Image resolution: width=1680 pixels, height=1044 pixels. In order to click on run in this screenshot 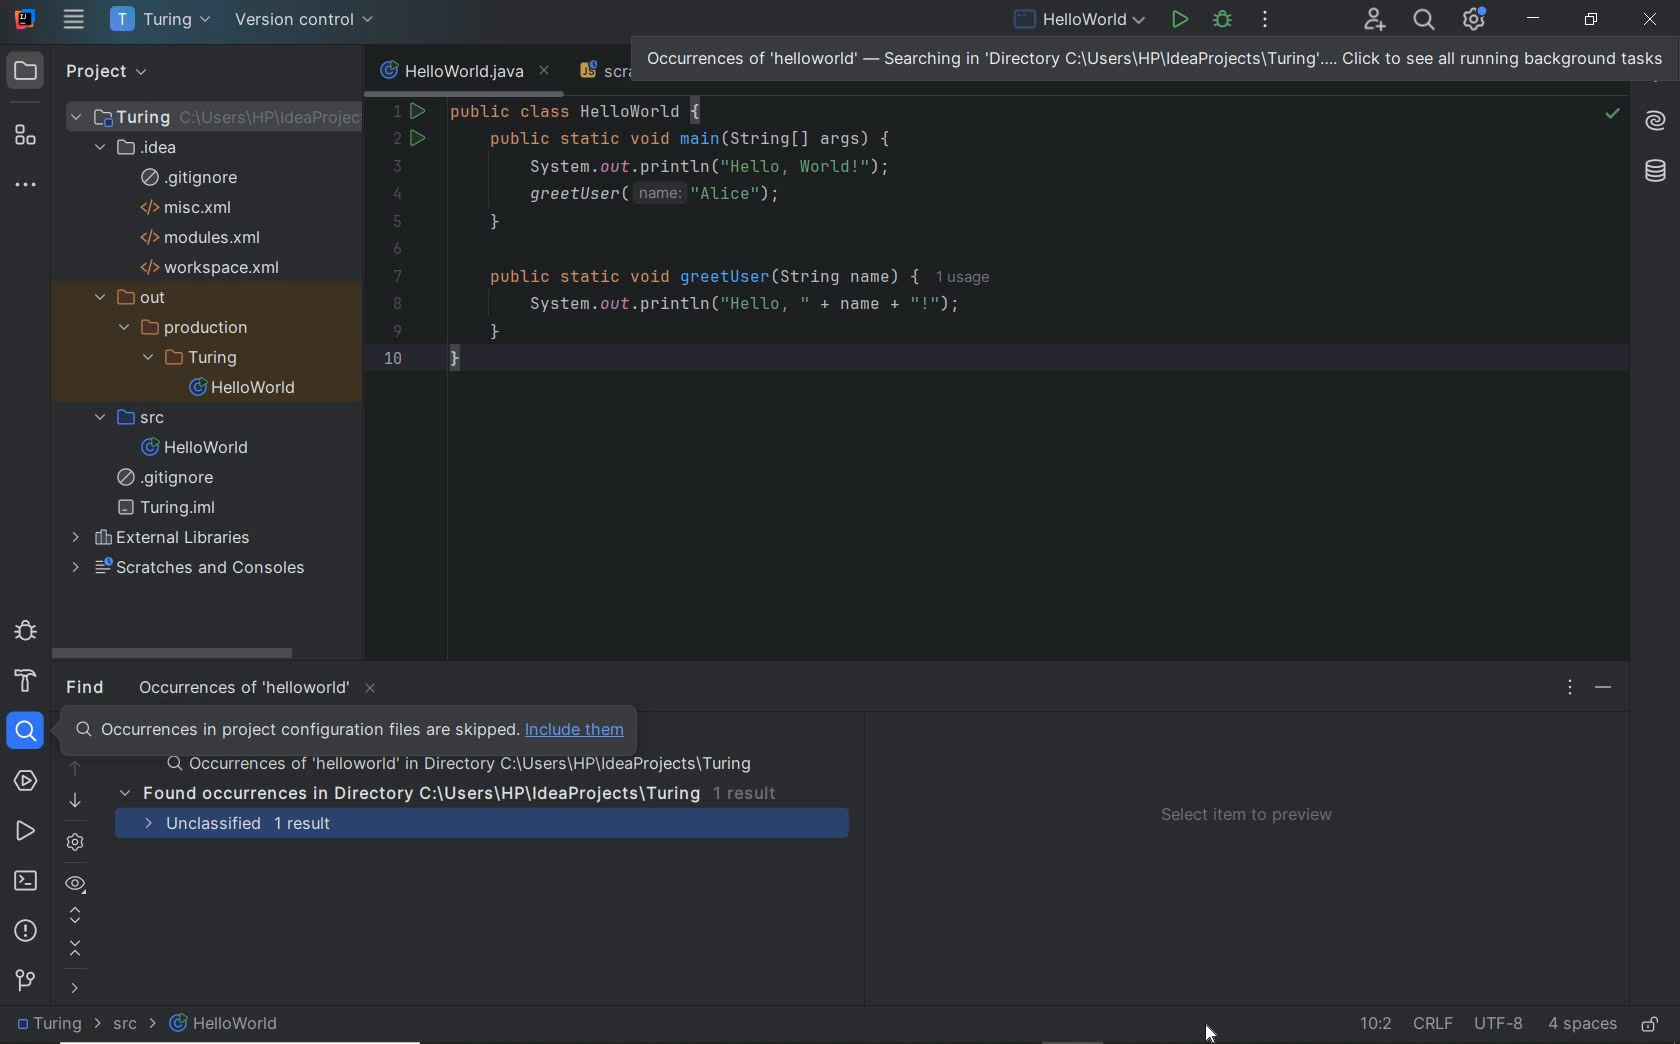, I will do `click(25, 831)`.